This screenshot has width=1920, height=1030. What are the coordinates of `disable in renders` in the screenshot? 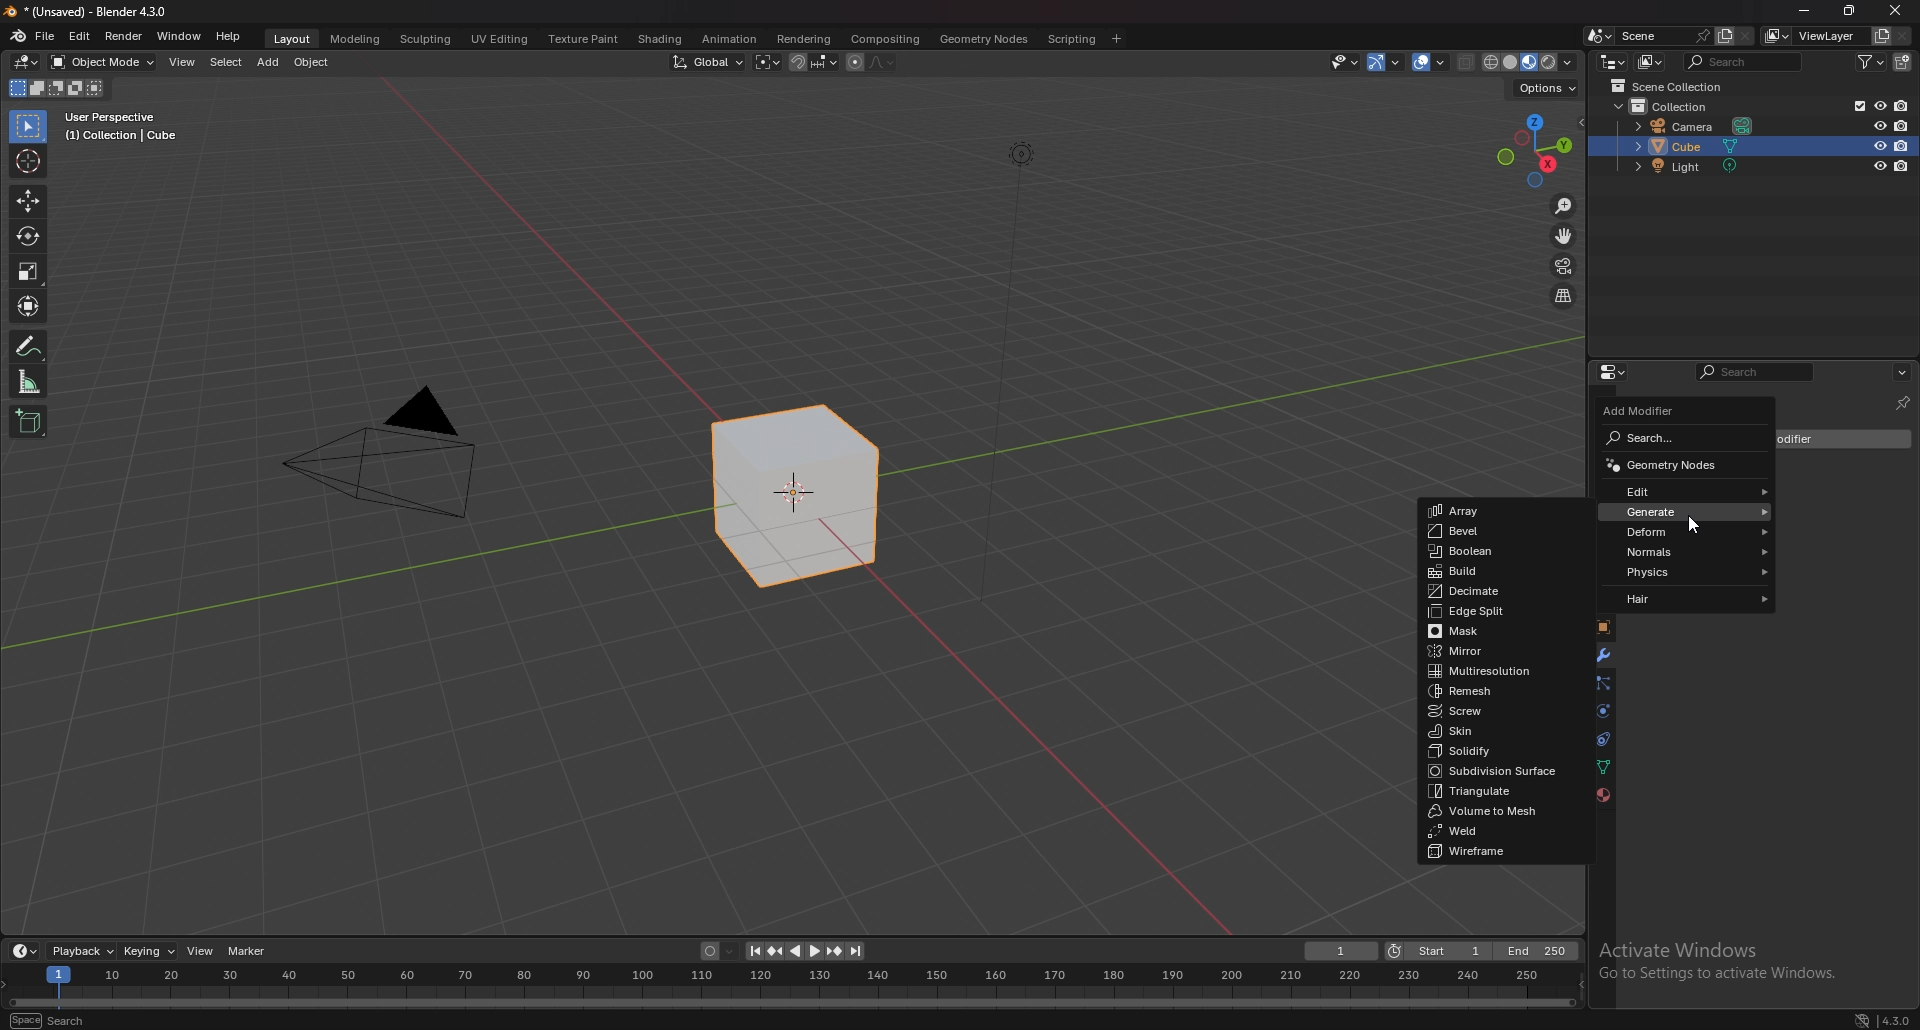 It's located at (1902, 106).